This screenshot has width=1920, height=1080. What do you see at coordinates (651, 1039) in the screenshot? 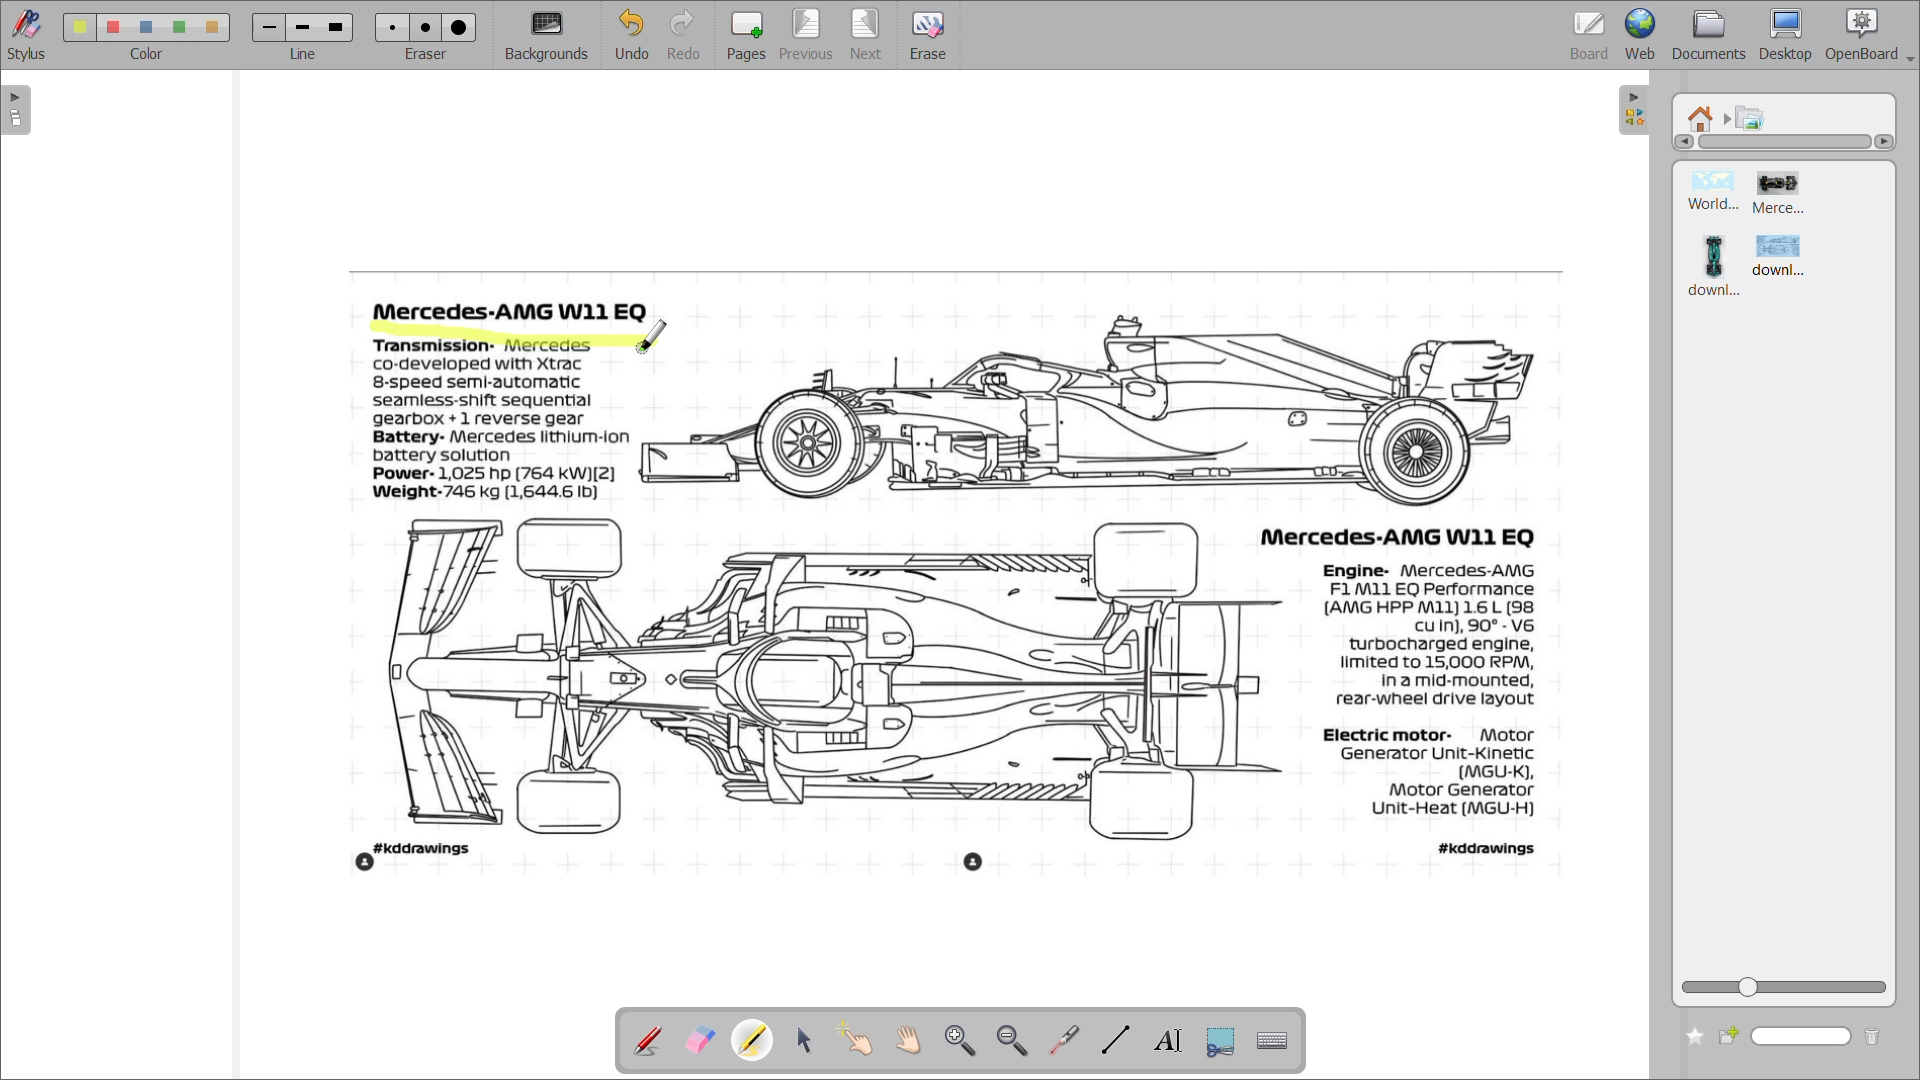
I see `annotate document` at bounding box center [651, 1039].